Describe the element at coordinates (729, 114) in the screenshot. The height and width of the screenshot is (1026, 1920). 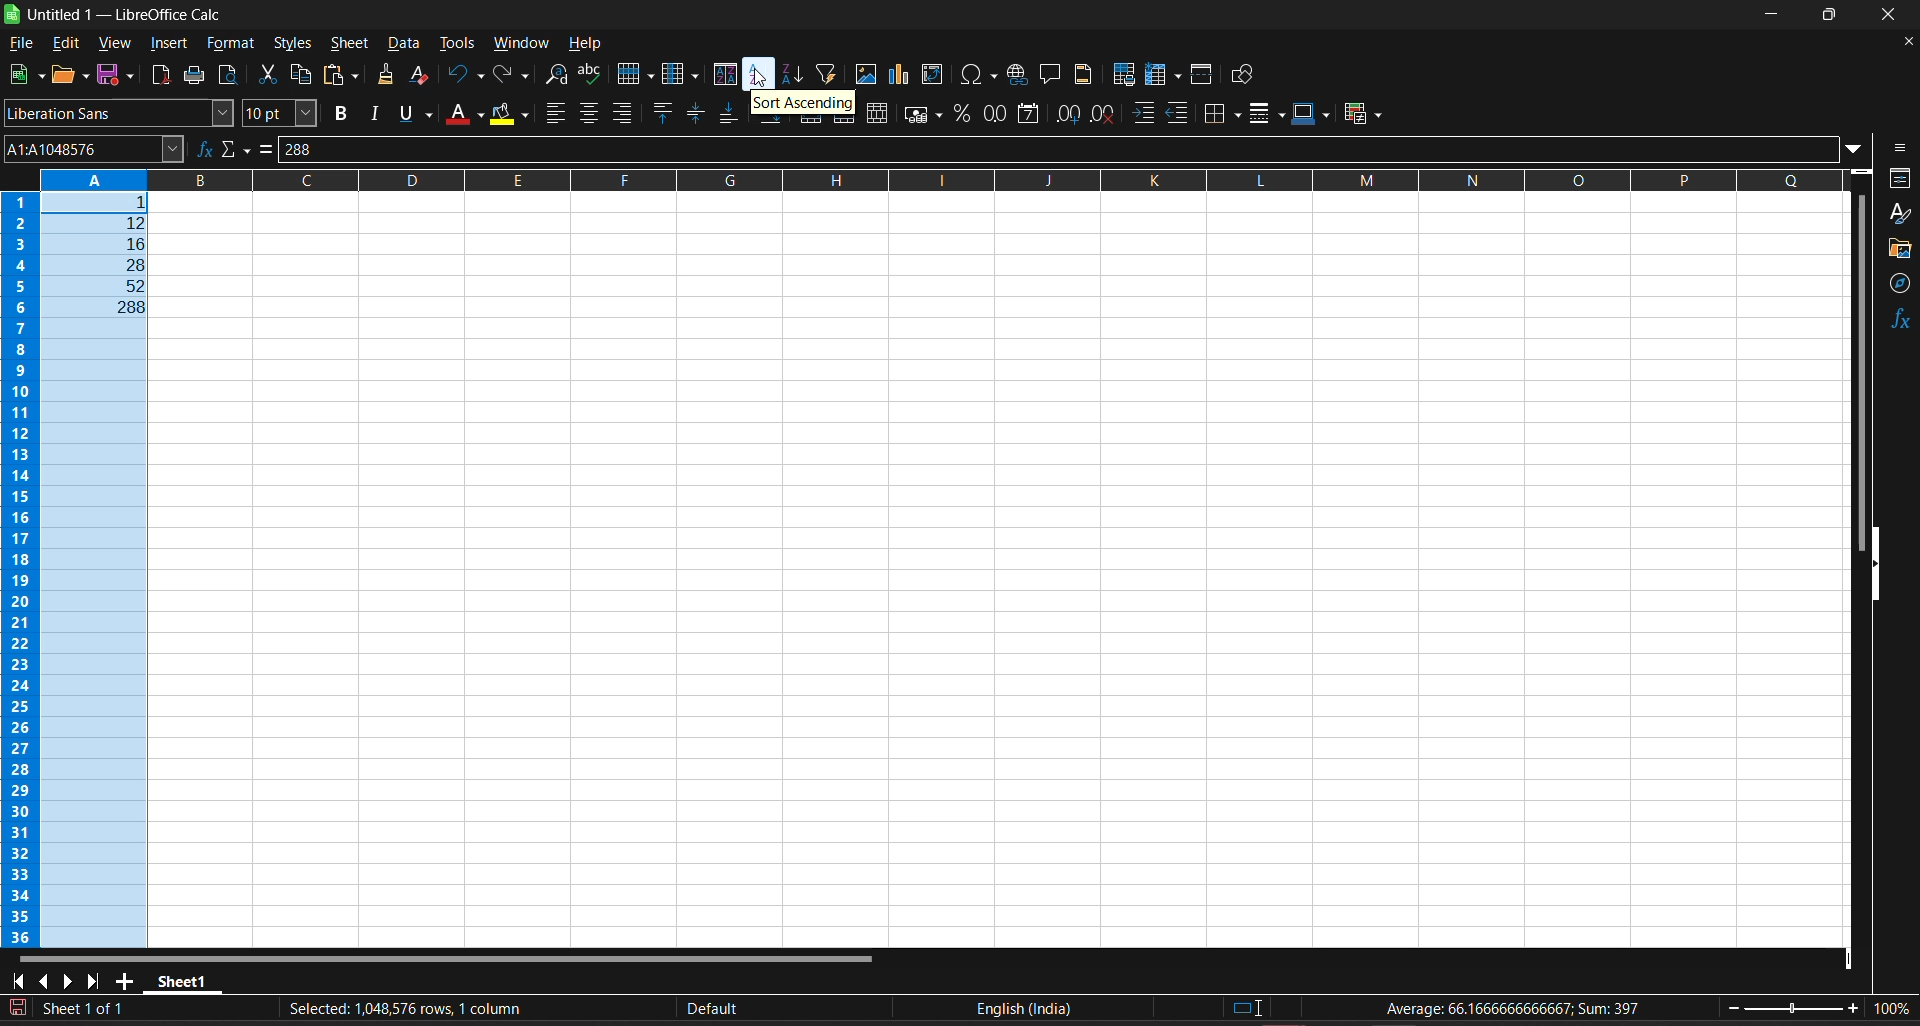
I see `align bottom` at that location.